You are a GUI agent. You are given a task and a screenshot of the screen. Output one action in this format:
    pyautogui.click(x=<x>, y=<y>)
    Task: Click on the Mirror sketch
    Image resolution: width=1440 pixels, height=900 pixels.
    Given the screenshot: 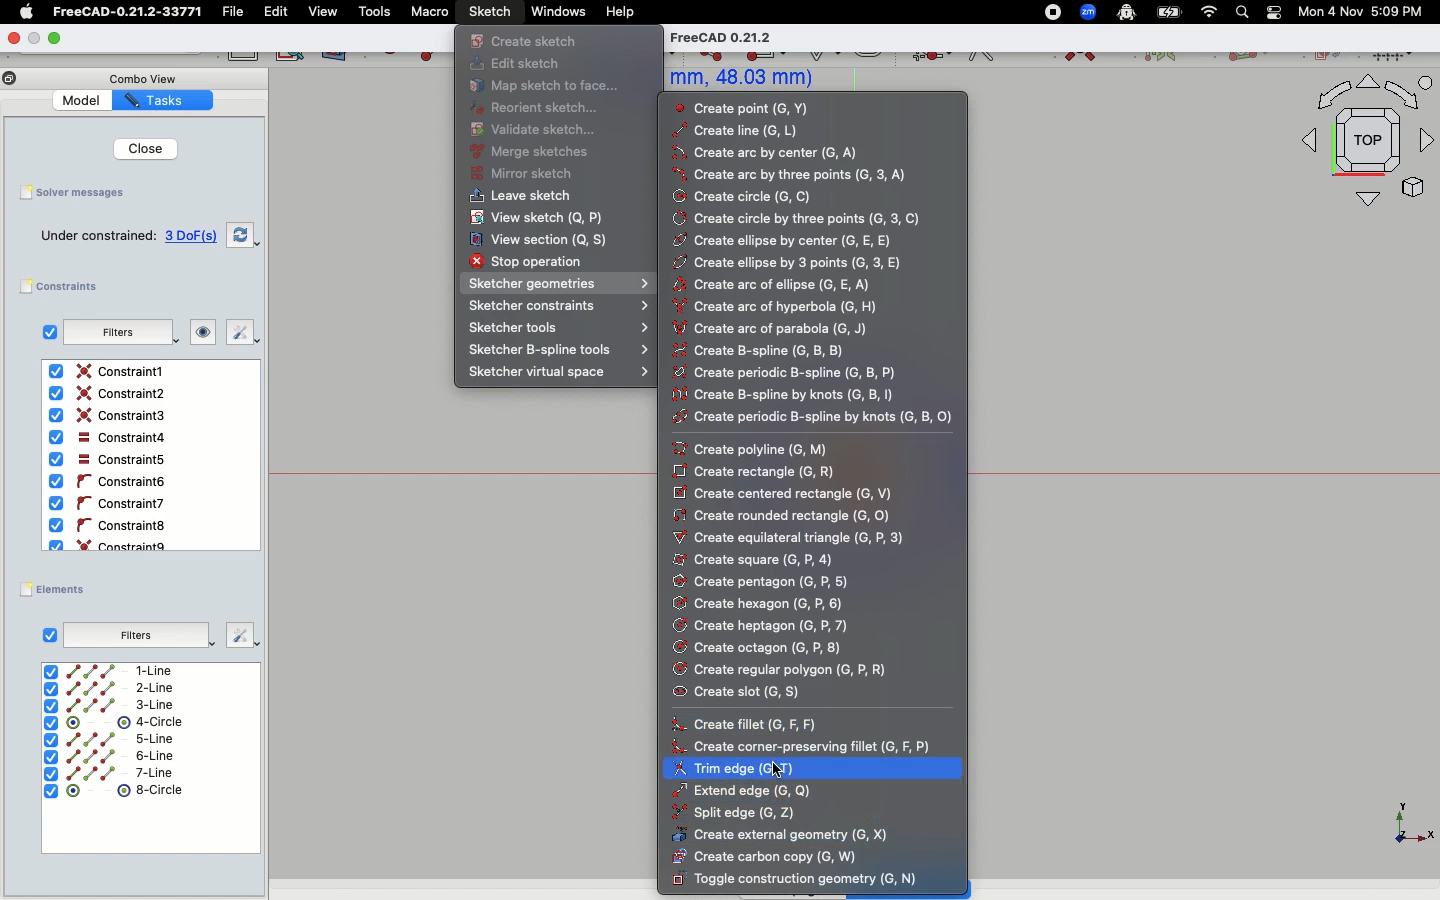 What is the action you would take?
    pyautogui.click(x=556, y=173)
    